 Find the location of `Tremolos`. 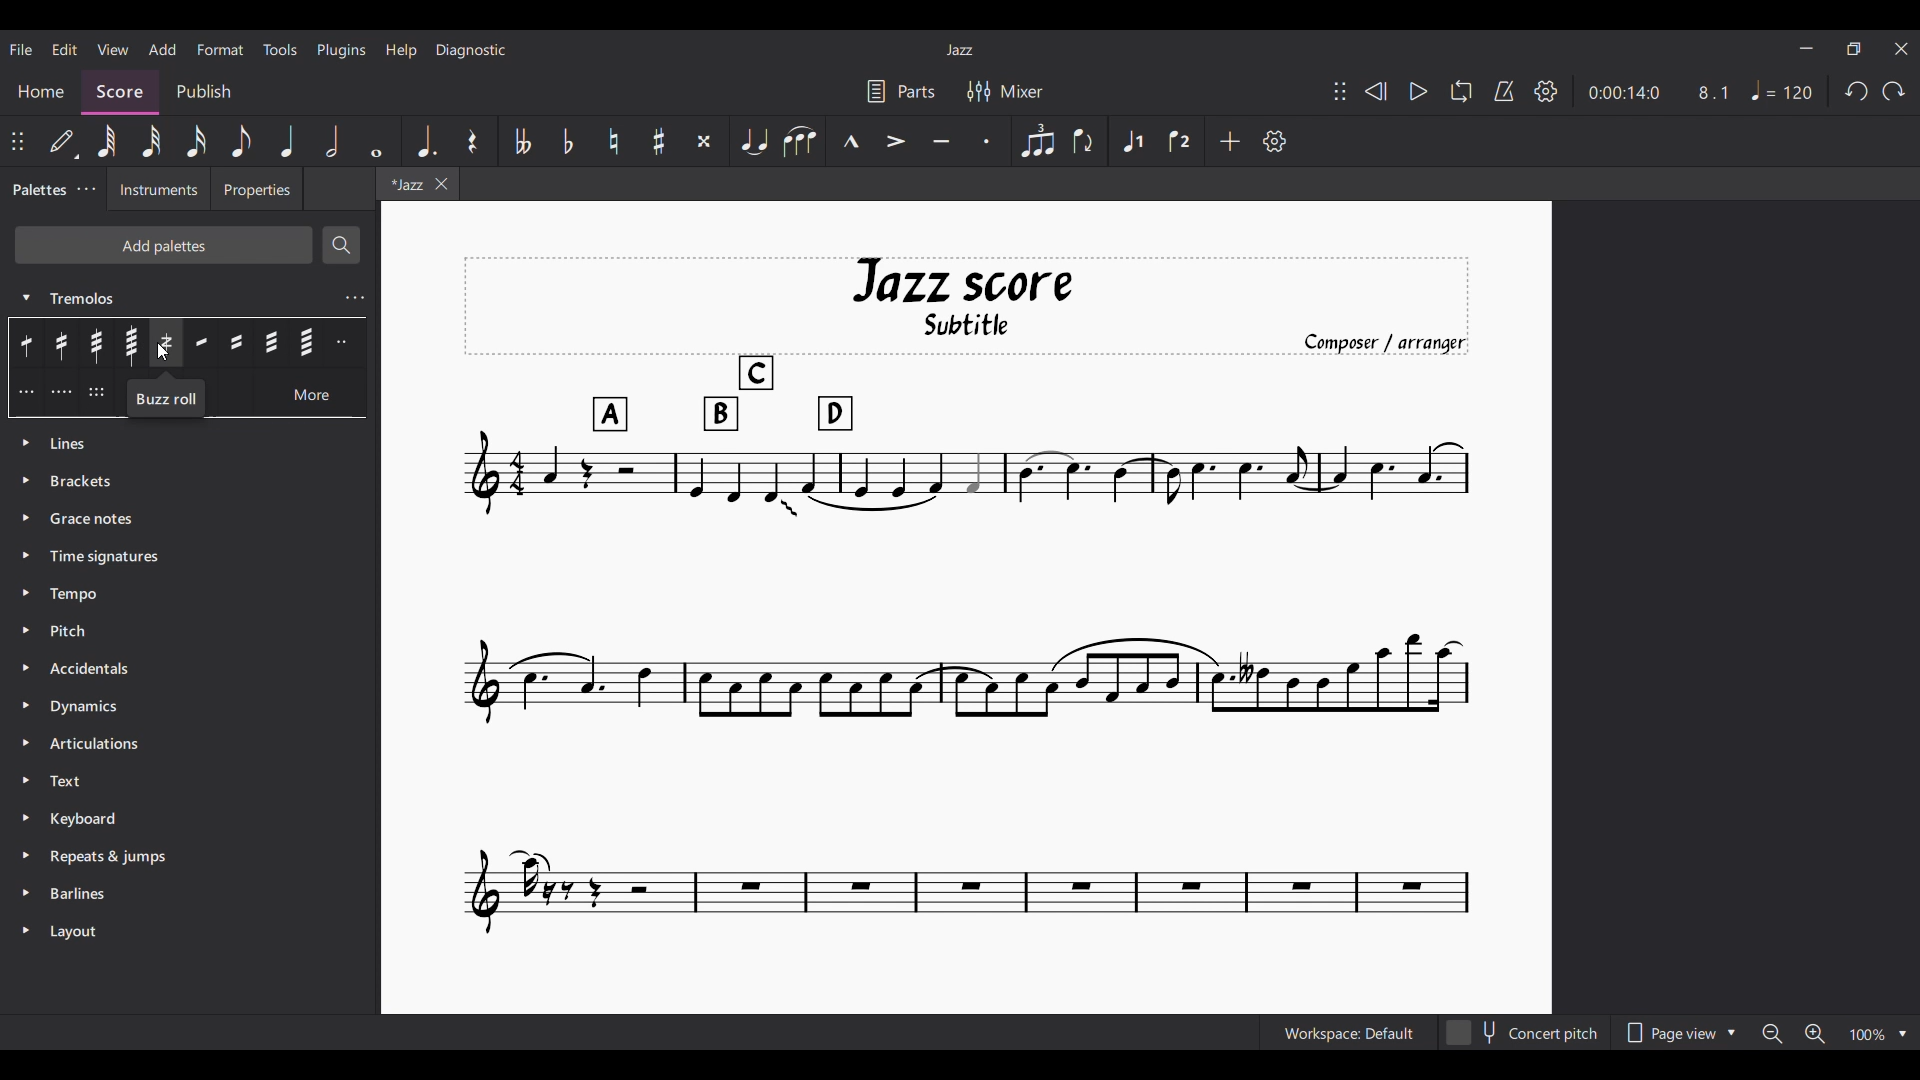

Tremolos is located at coordinates (173, 296).